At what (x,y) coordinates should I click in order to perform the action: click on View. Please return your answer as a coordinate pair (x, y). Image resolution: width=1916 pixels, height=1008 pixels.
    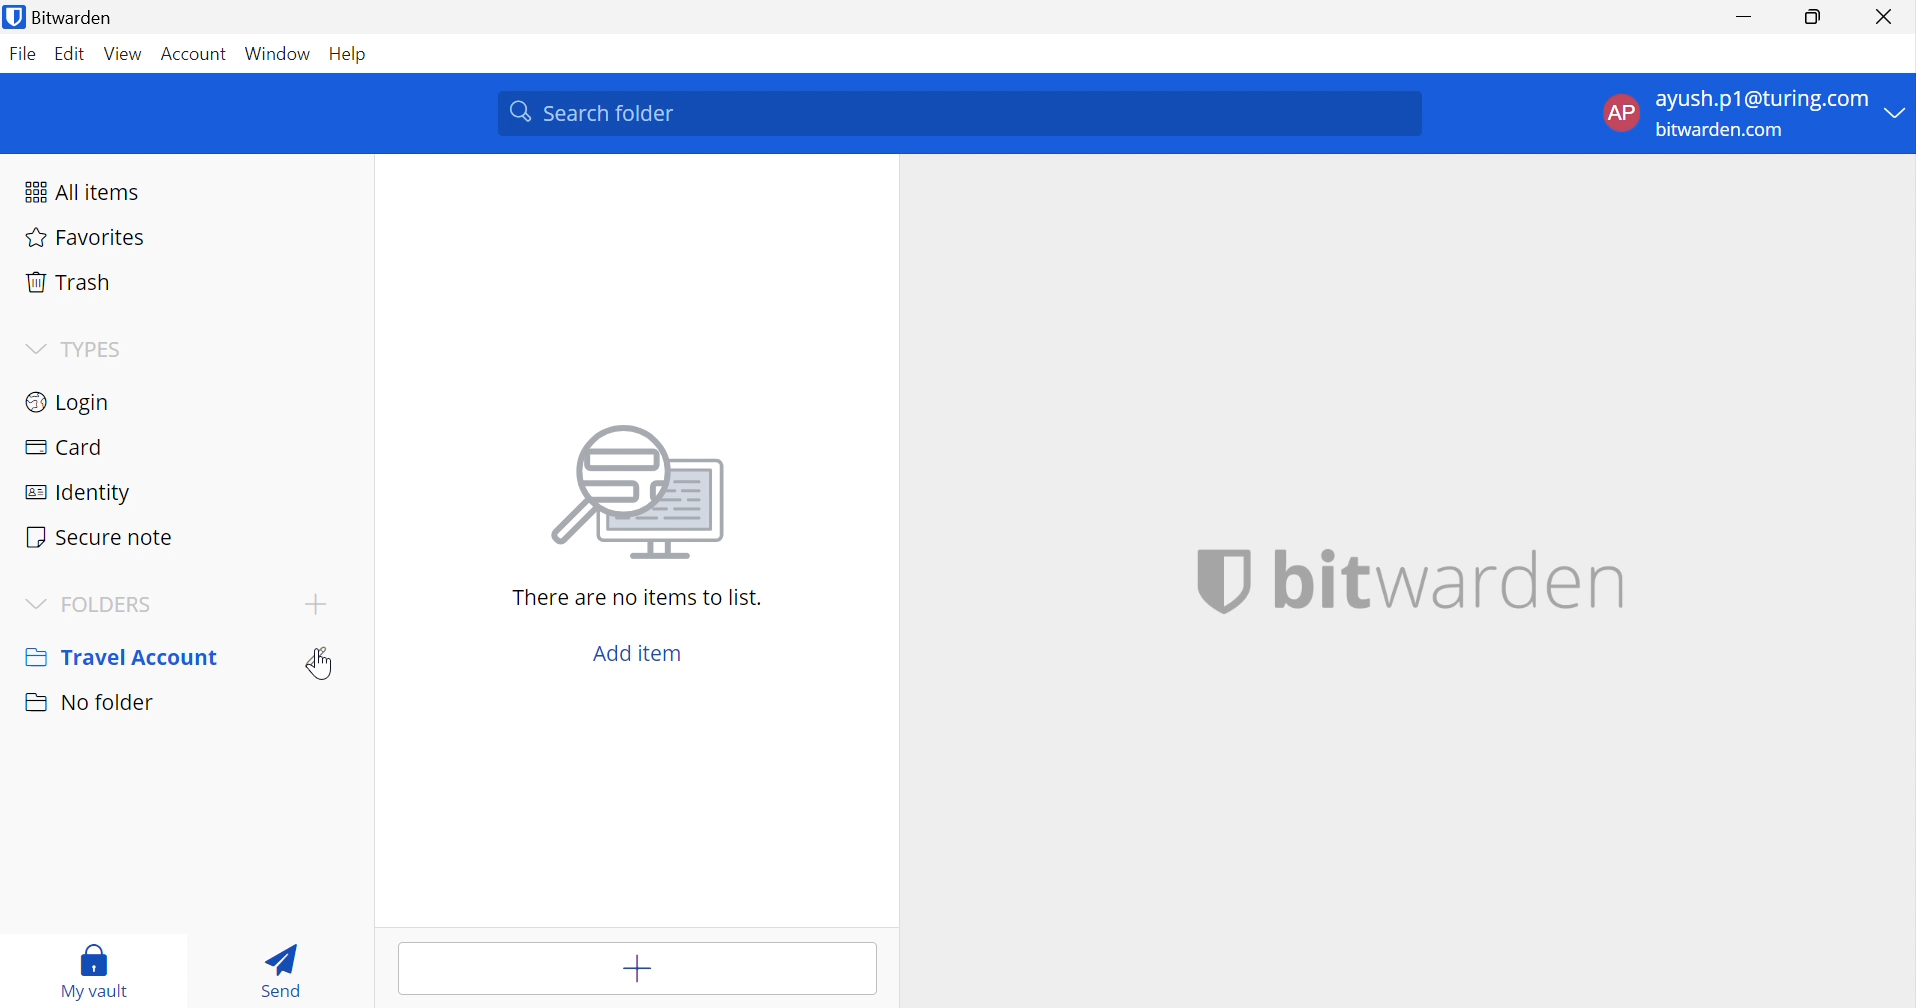
    Looking at the image, I should click on (126, 53).